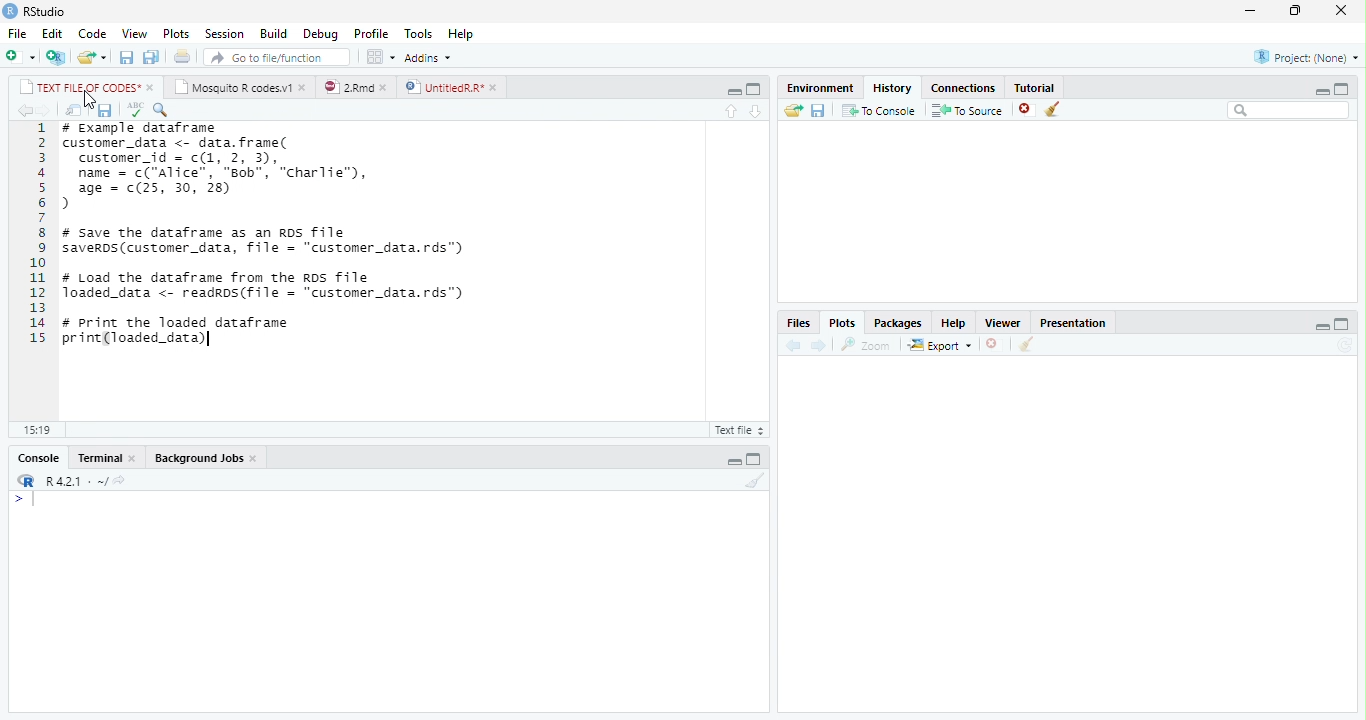 The image size is (1366, 720). What do you see at coordinates (347, 87) in the screenshot?
I see `2.Rmd` at bounding box center [347, 87].